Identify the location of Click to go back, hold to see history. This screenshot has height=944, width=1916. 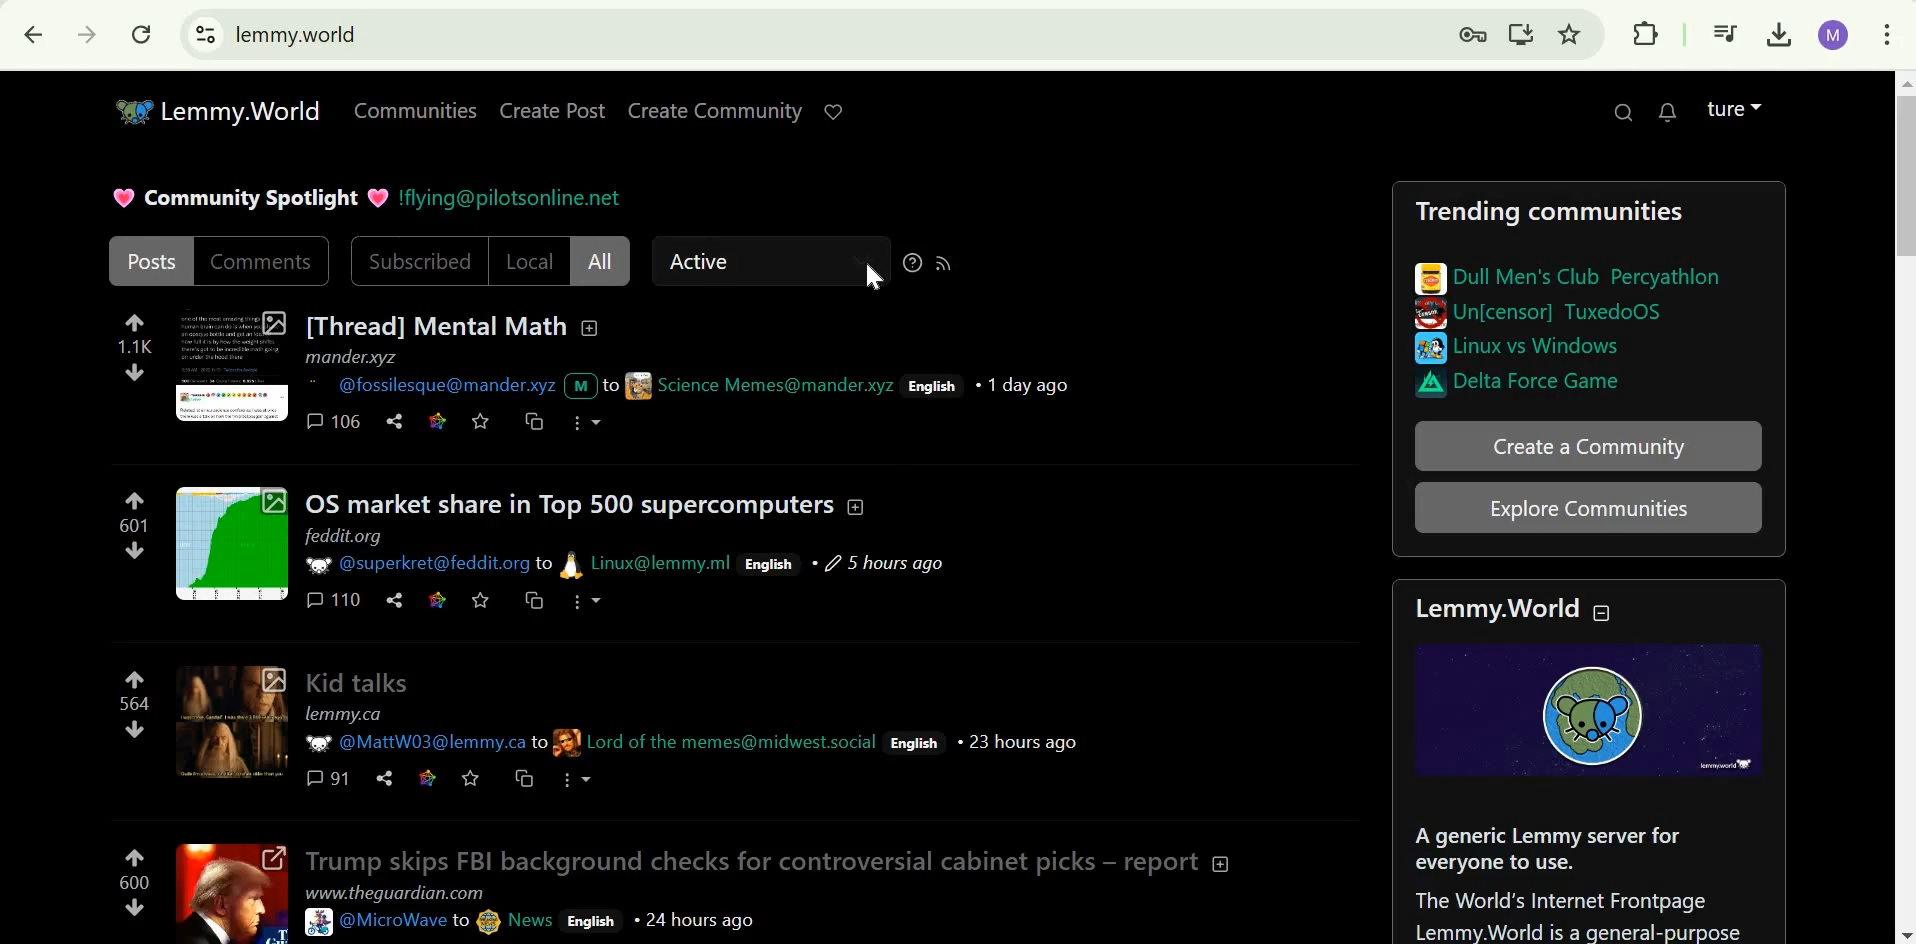
(27, 36).